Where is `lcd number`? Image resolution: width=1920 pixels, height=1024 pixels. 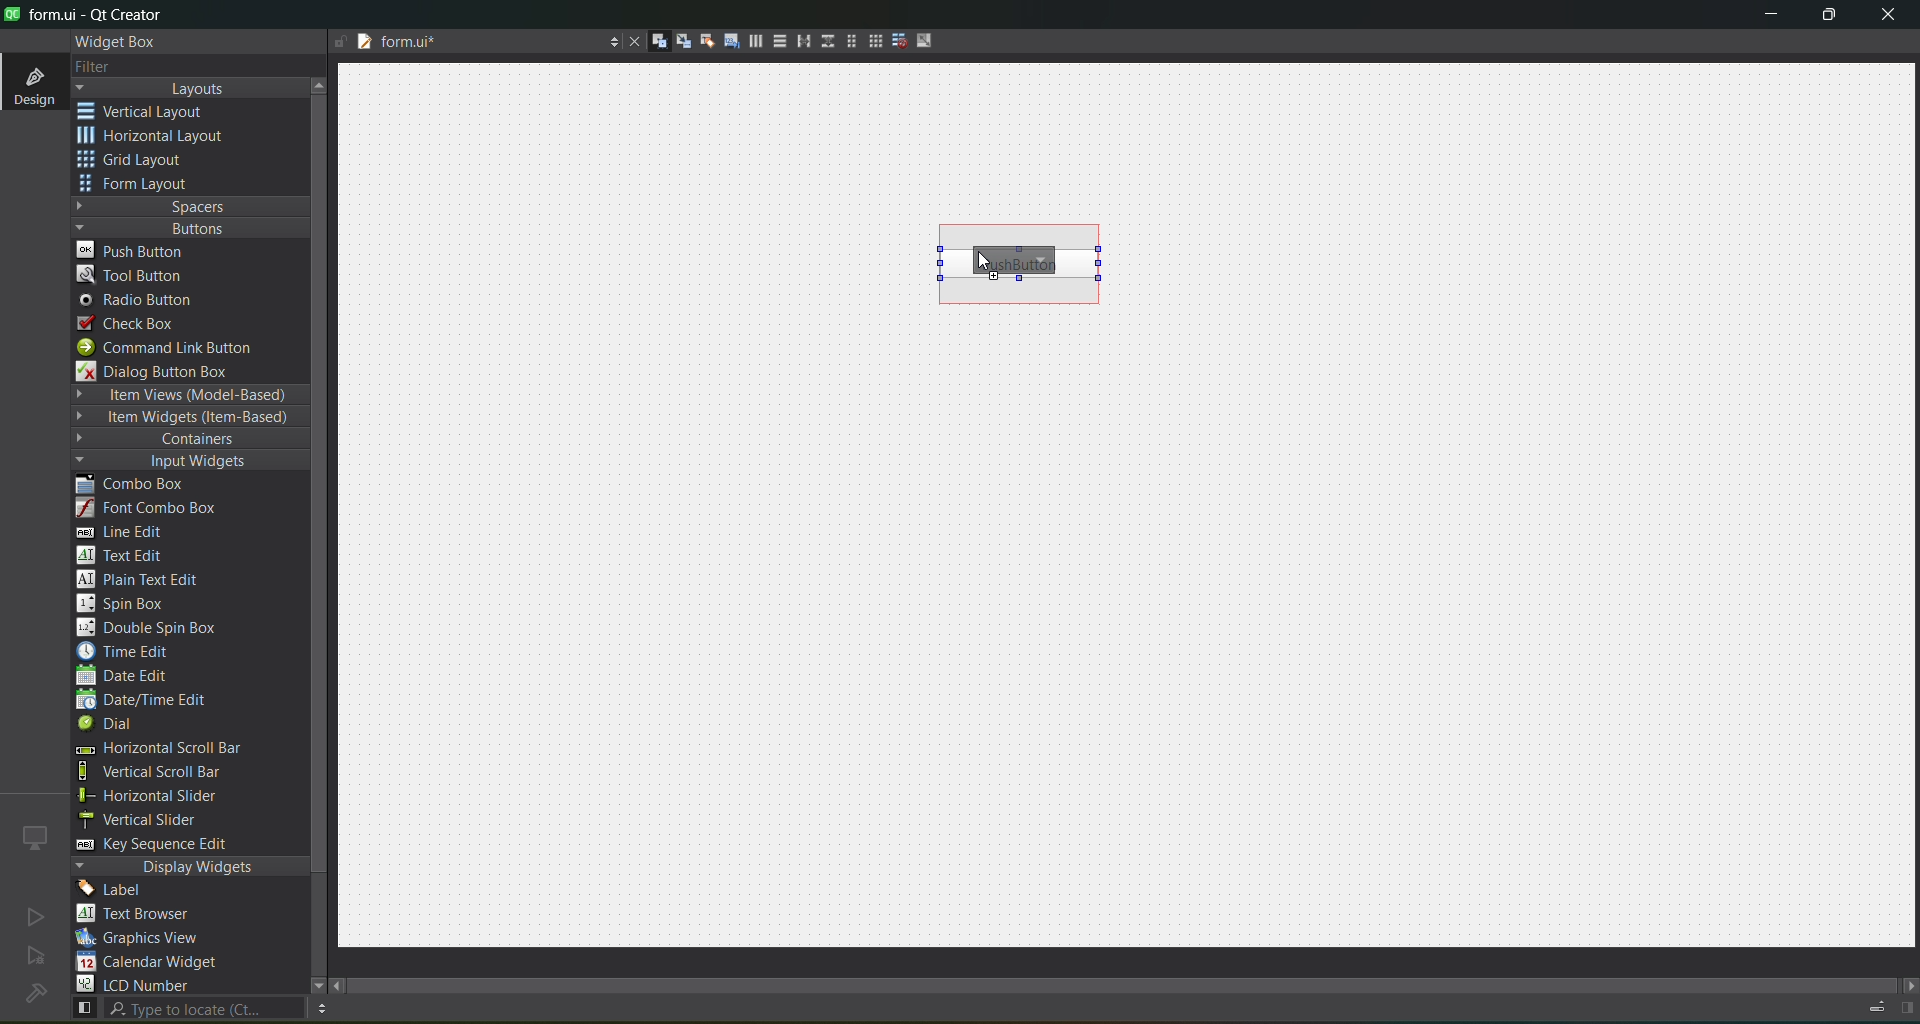 lcd number is located at coordinates (138, 984).